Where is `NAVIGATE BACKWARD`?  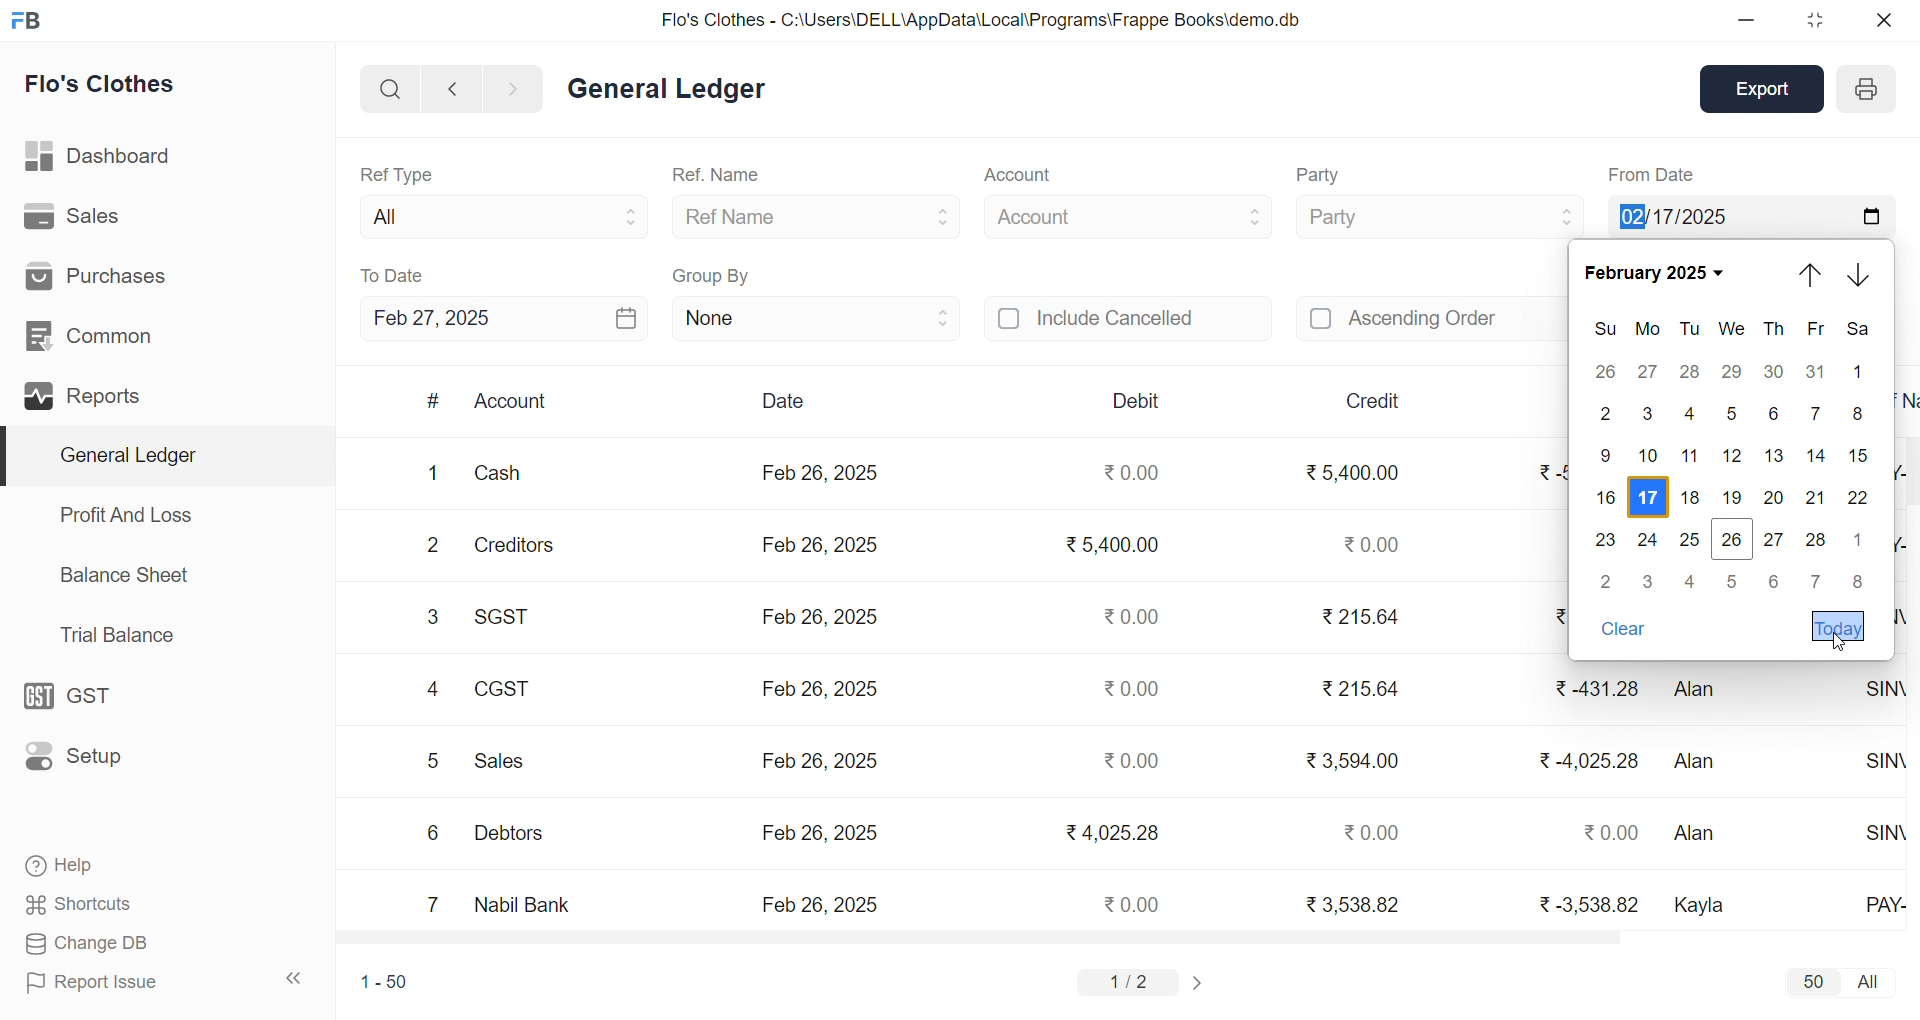 NAVIGATE BACKWARD is located at coordinates (451, 87).